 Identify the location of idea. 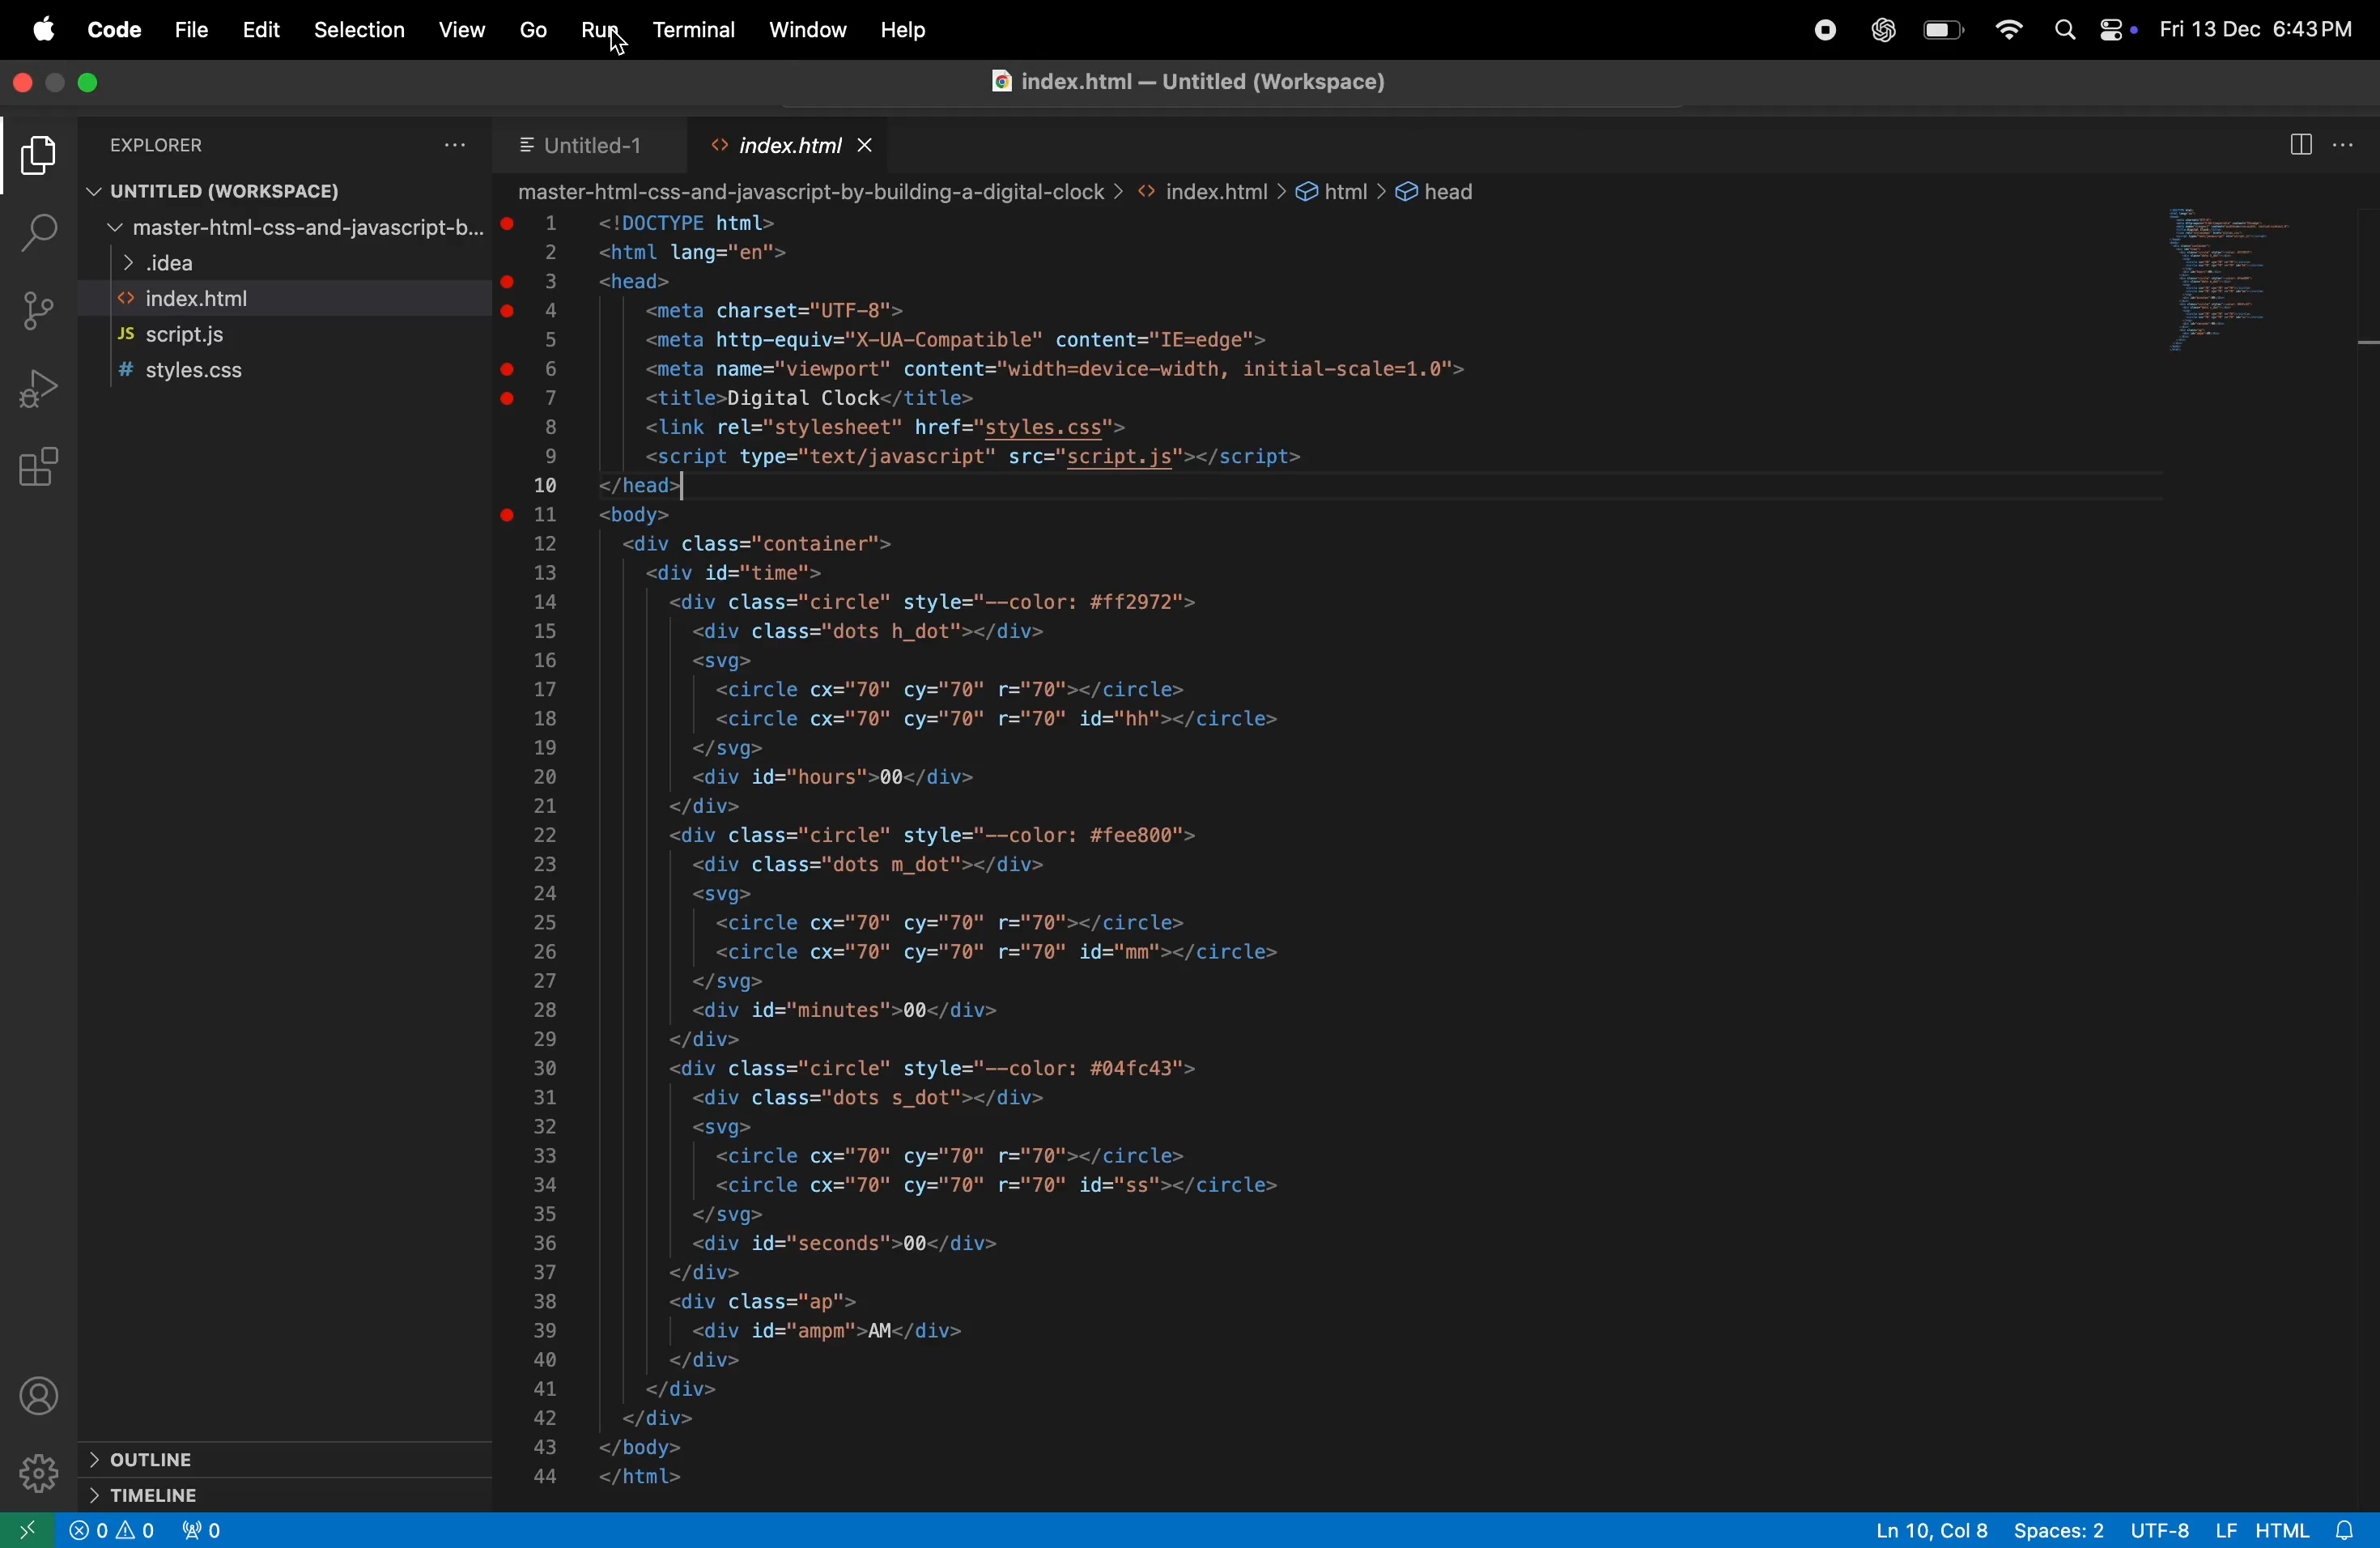
(172, 266).